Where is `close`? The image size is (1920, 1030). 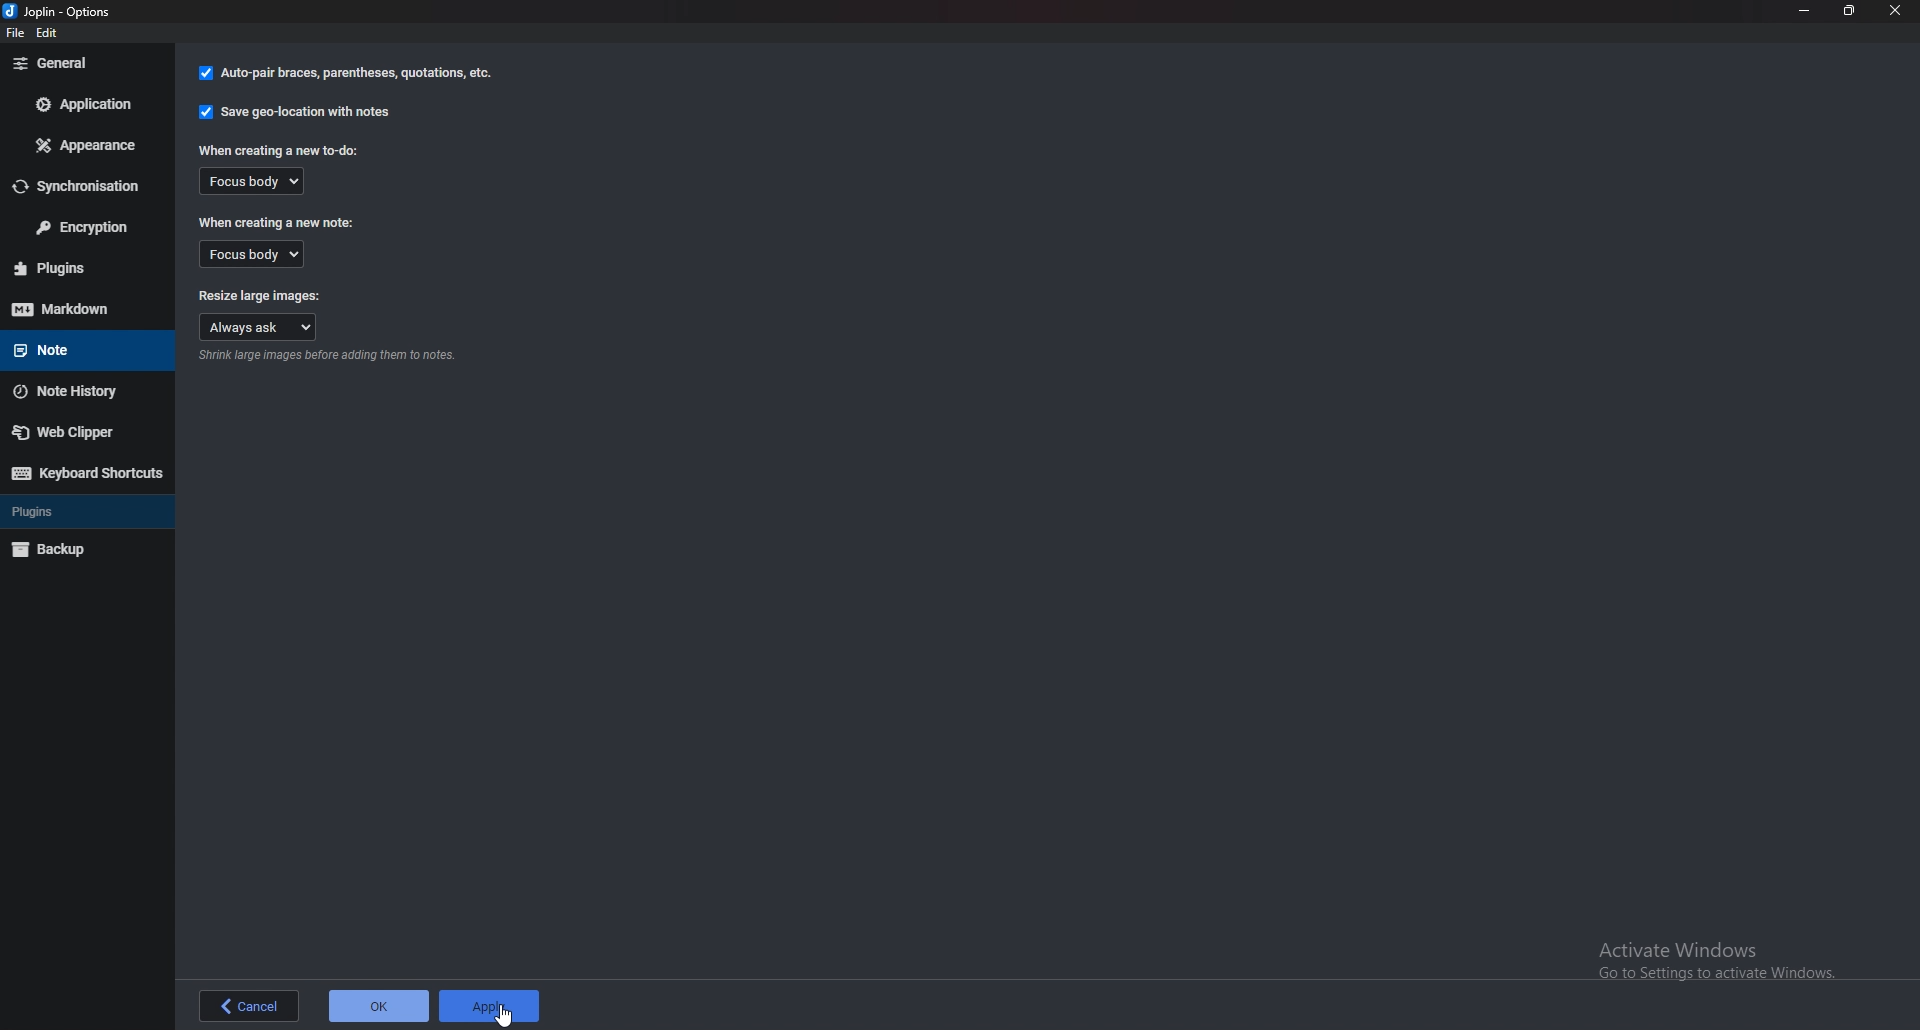 close is located at coordinates (1895, 11).